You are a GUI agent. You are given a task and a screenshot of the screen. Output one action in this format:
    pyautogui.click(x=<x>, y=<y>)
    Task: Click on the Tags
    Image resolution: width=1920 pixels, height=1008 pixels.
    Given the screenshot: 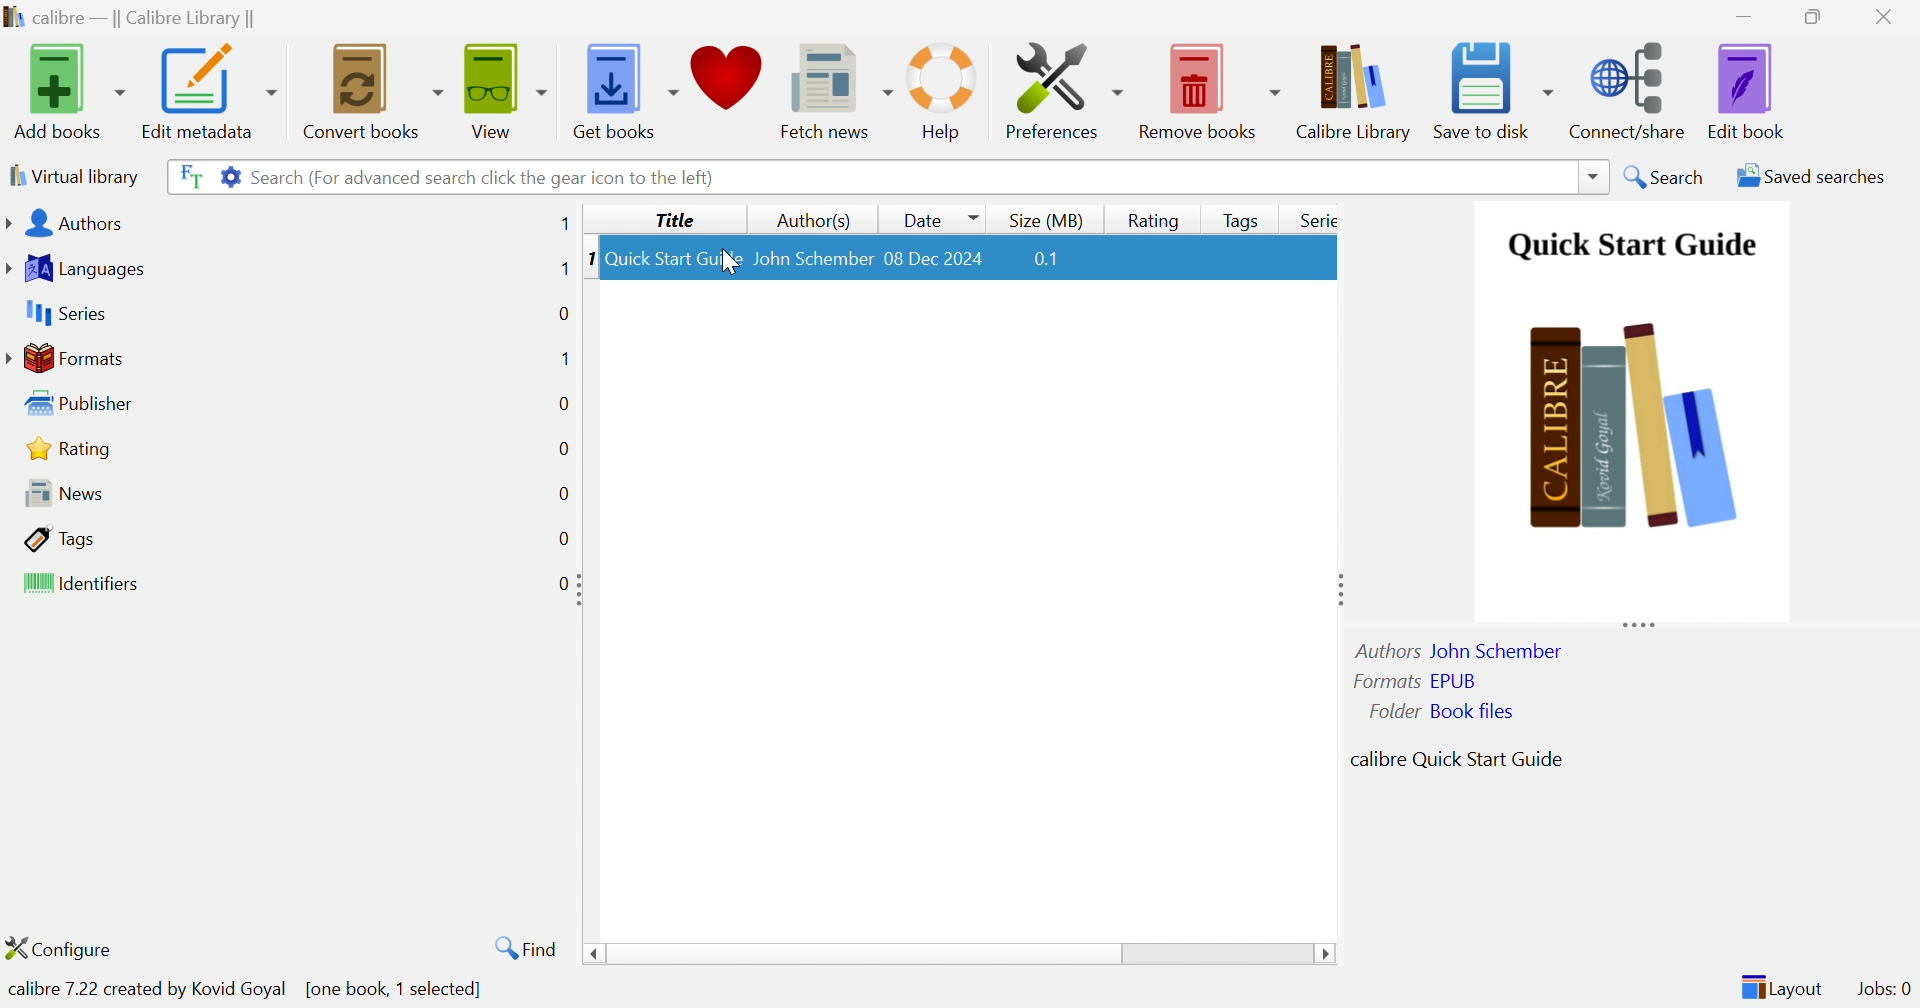 What is the action you would take?
    pyautogui.click(x=58, y=536)
    